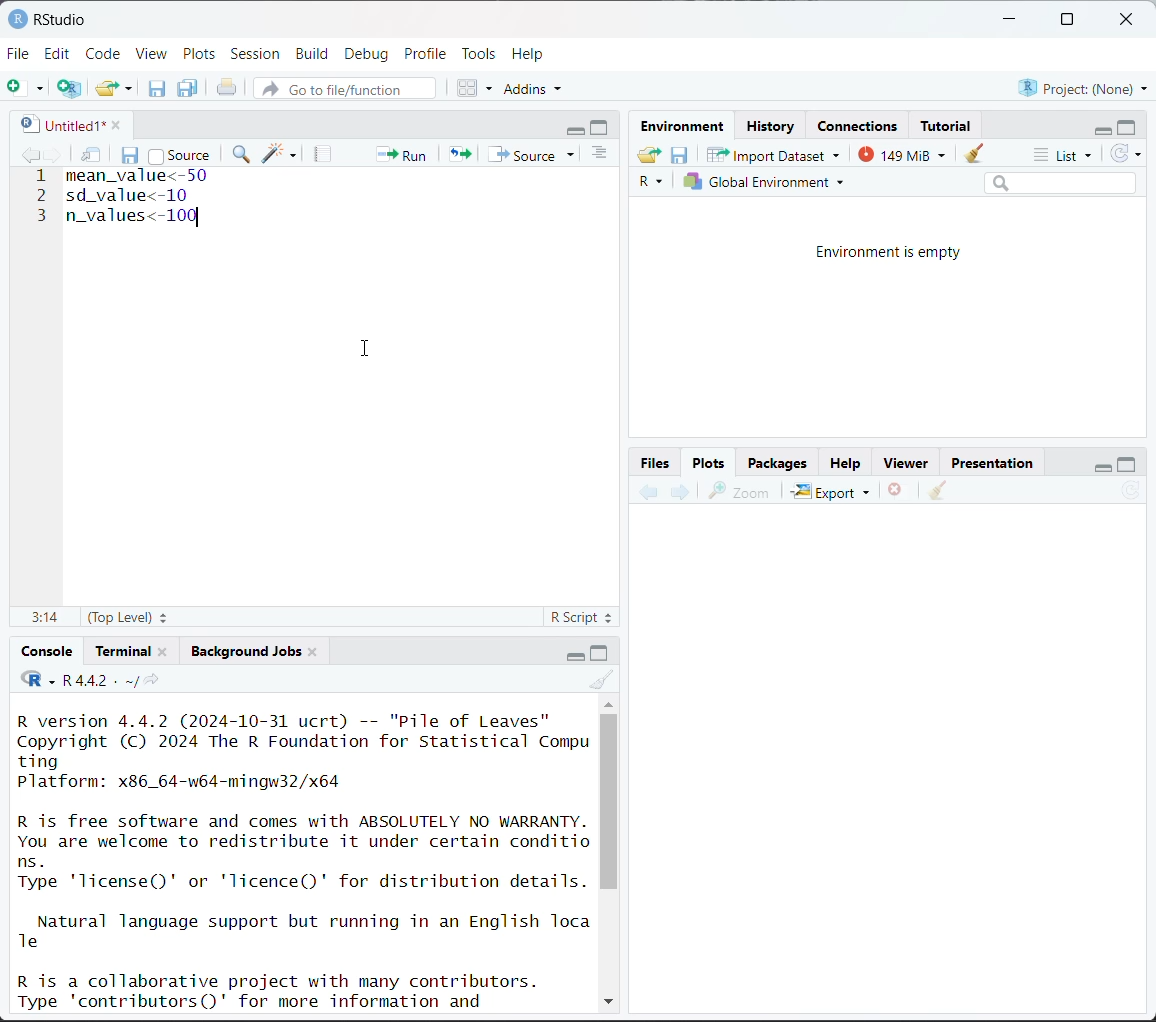 This screenshot has height=1022, width=1156. What do you see at coordinates (739, 491) in the screenshot?
I see `zoom` at bounding box center [739, 491].